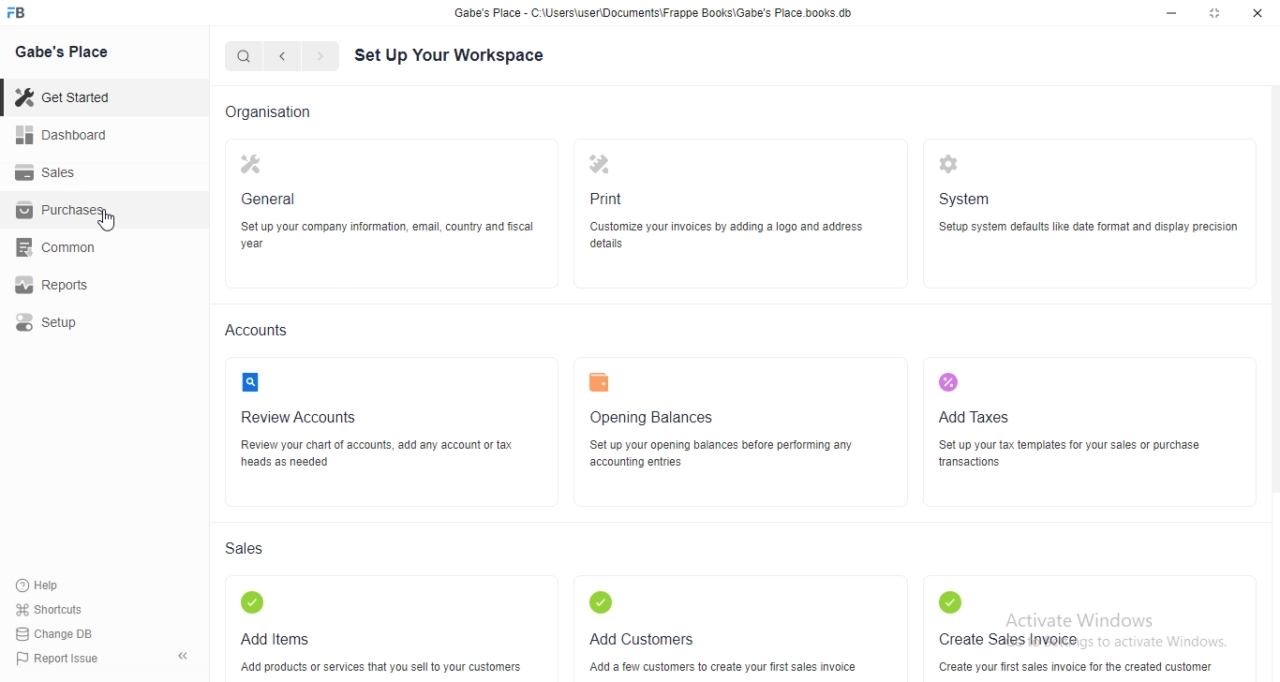  What do you see at coordinates (387, 221) in the screenshot?
I see `General Sat up your company information, email, country and fiscal year` at bounding box center [387, 221].